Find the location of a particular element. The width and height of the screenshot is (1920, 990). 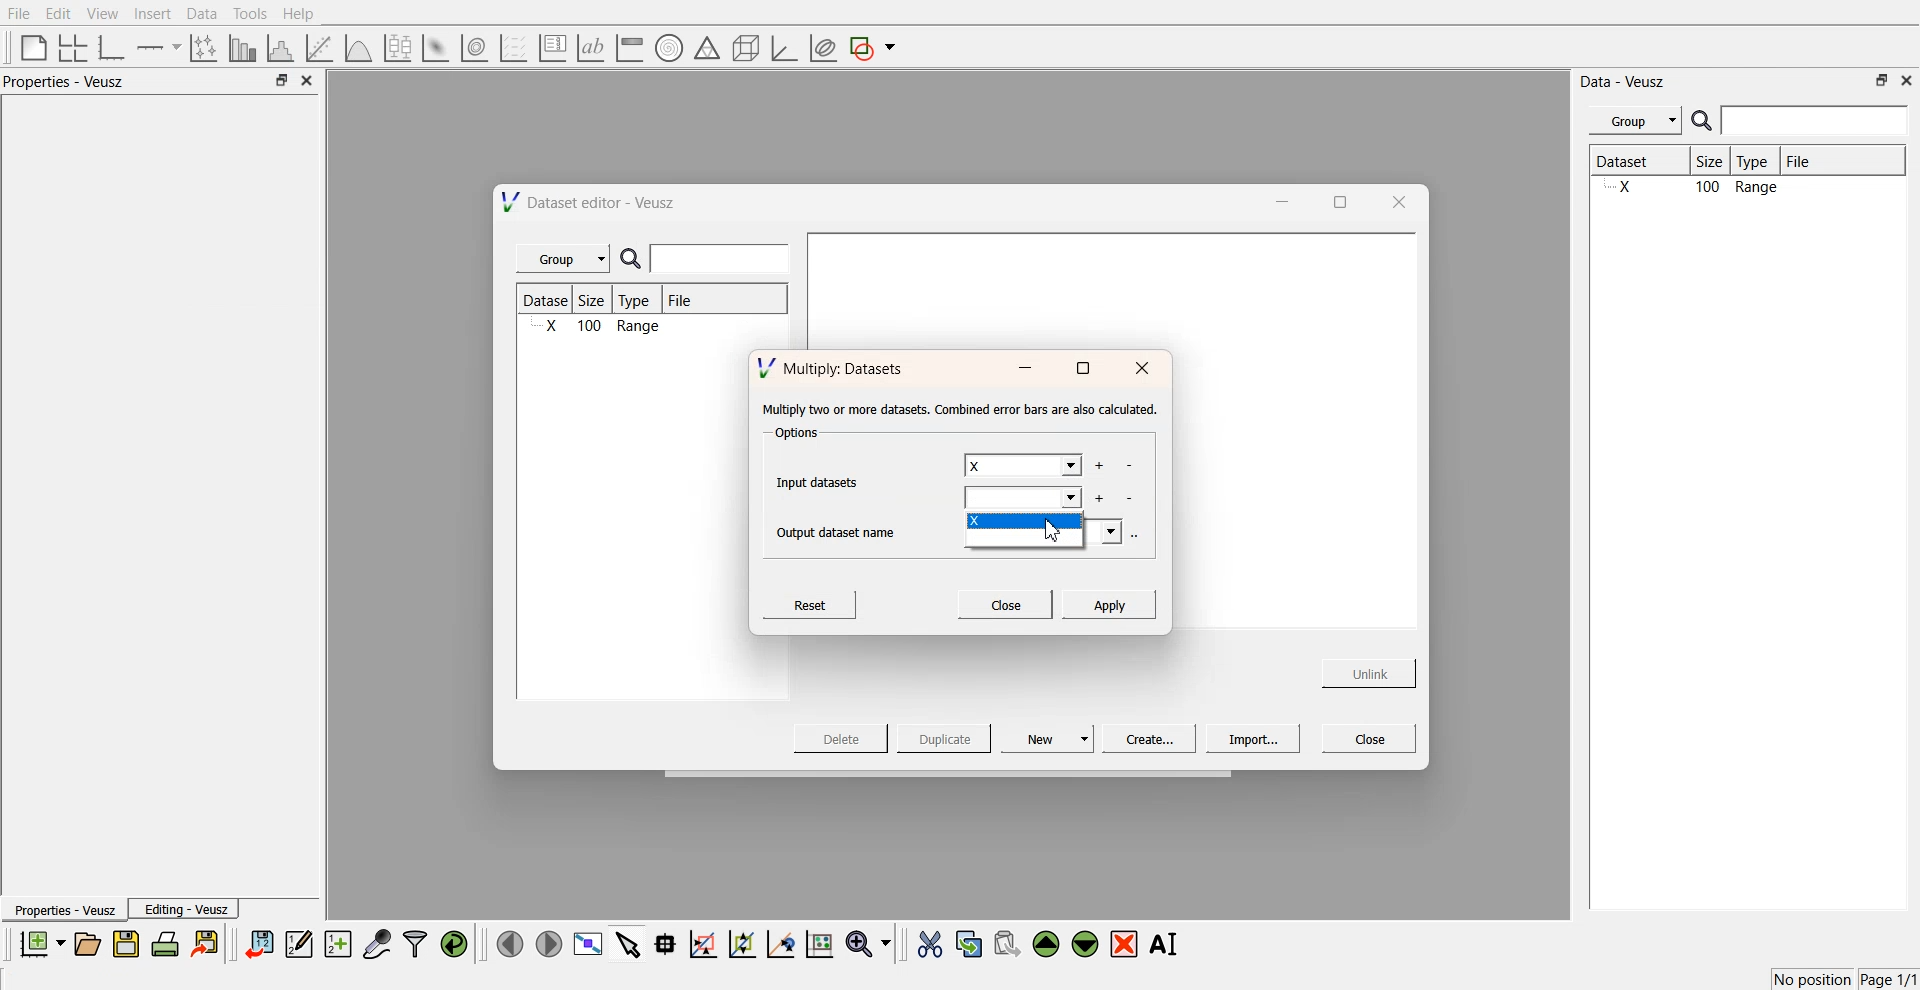

Output dataset name is located at coordinates (843, 530).